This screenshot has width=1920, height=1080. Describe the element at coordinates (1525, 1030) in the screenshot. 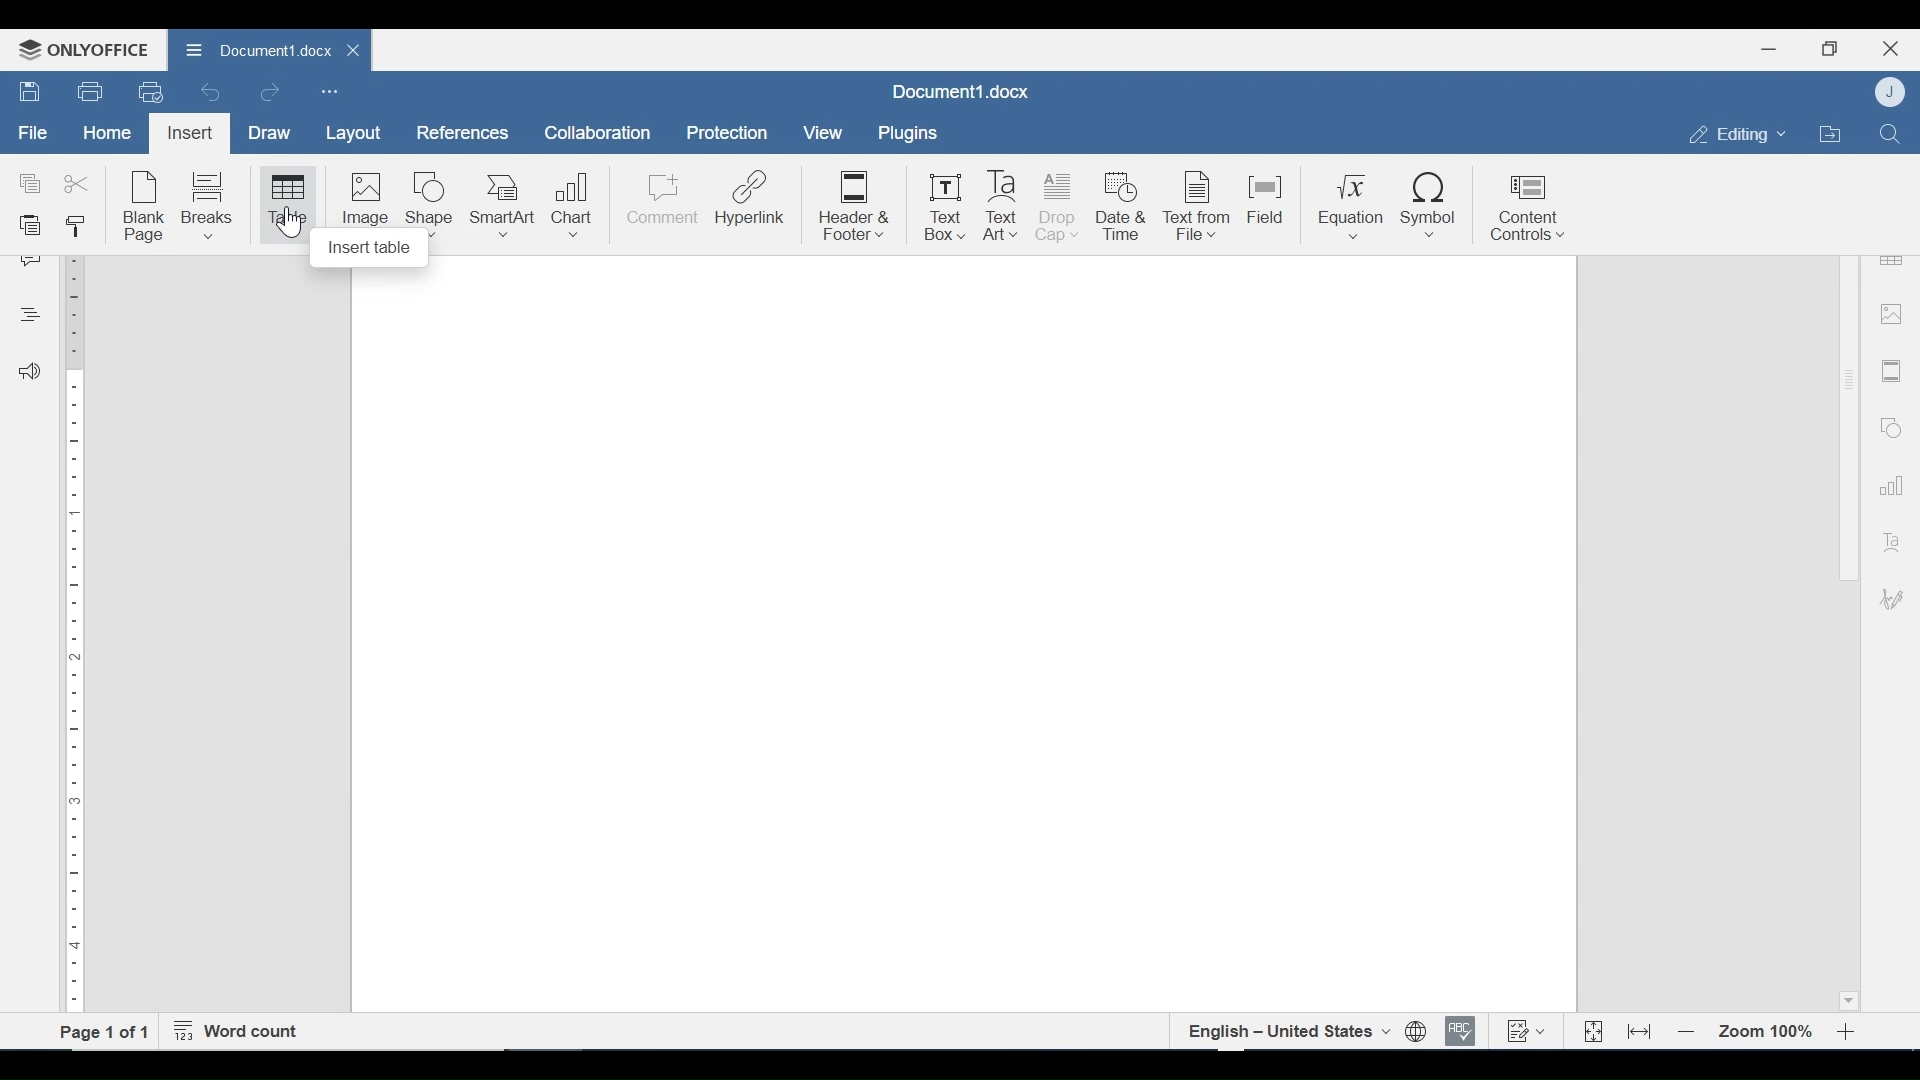

I see `Track Changes` at that location.